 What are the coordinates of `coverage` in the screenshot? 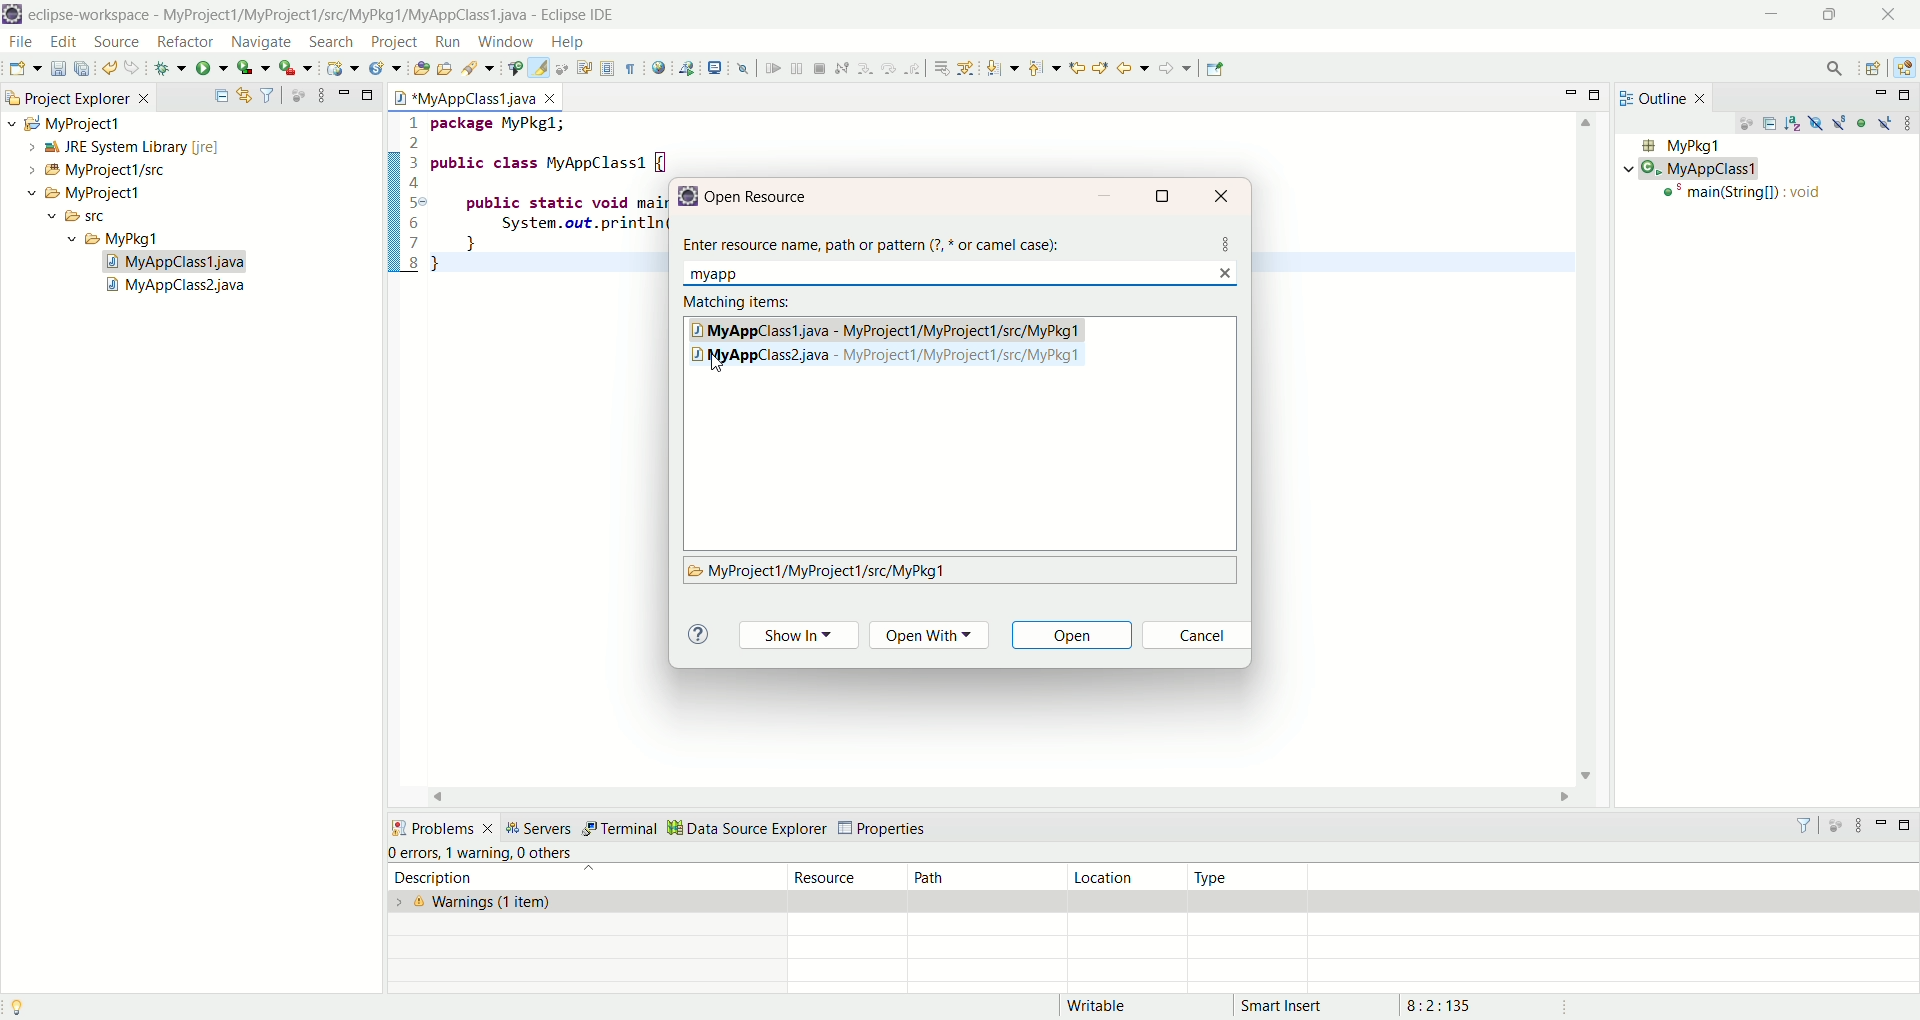 It's located at (254, 68).